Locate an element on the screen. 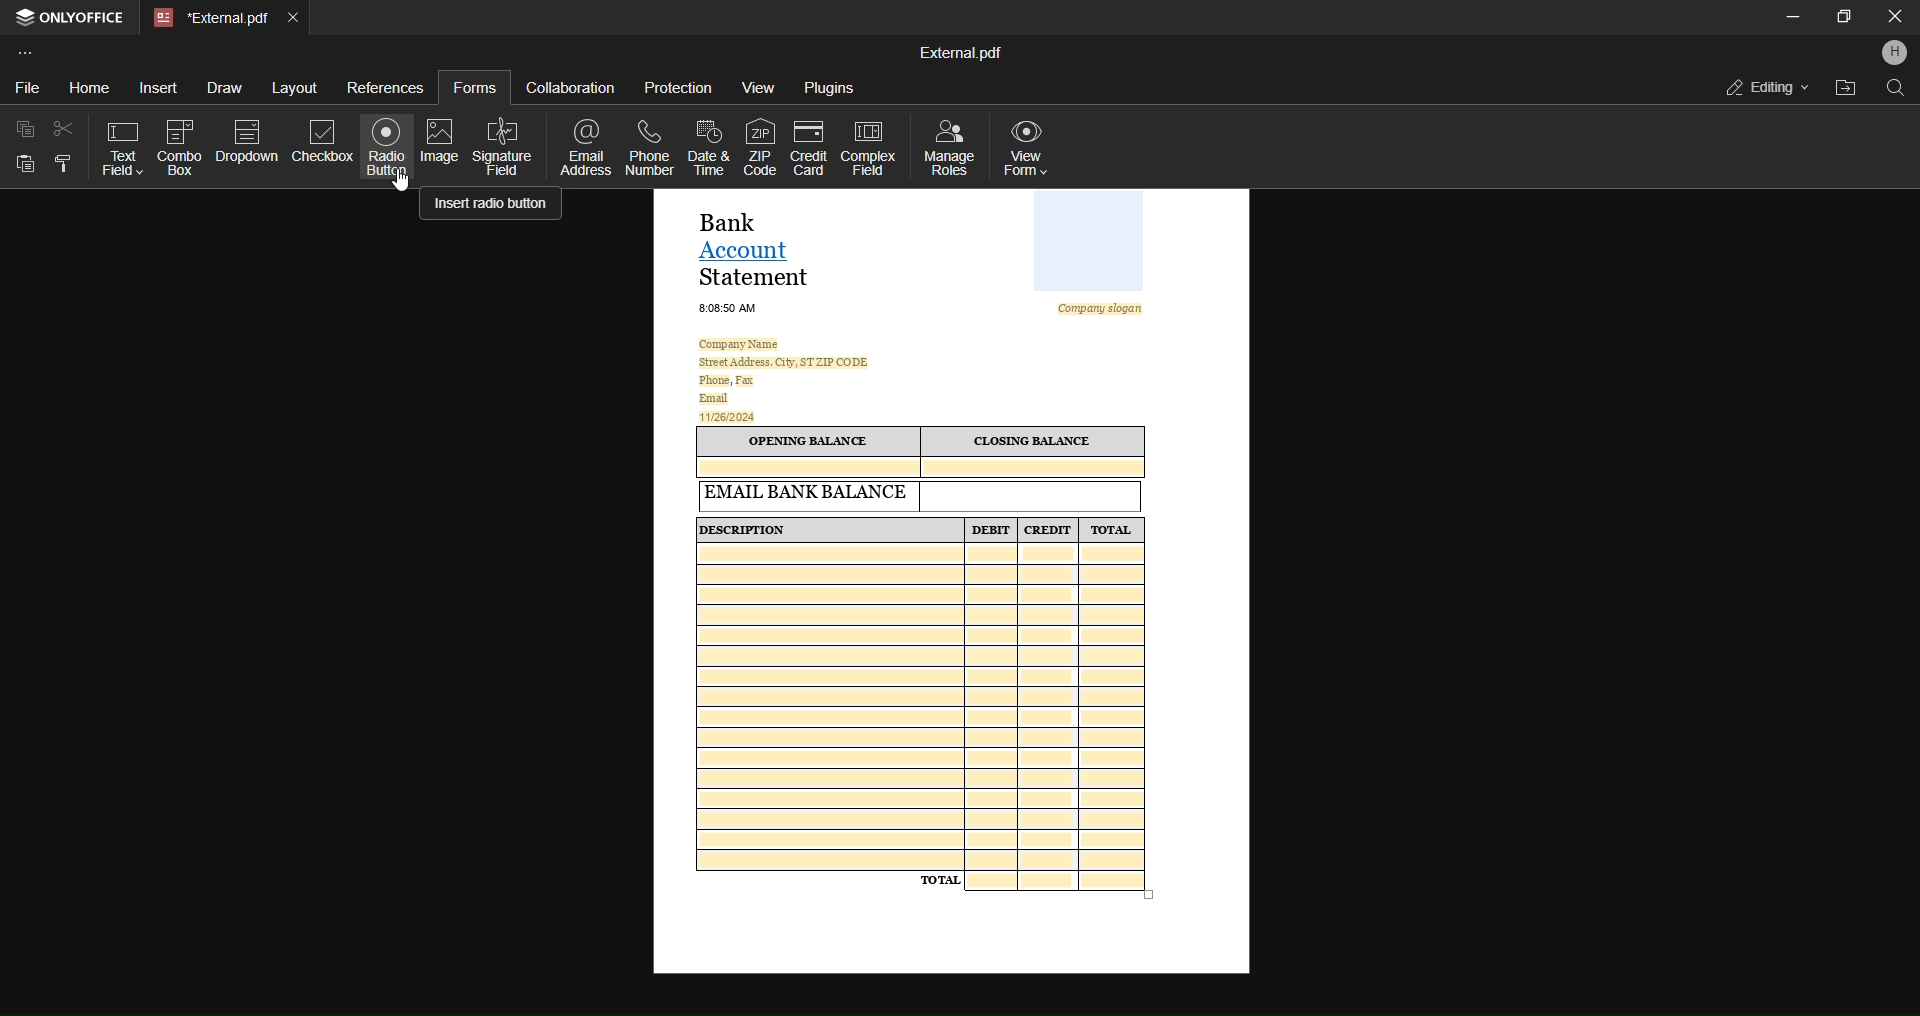  date and time is located at coordinates (708, 146).